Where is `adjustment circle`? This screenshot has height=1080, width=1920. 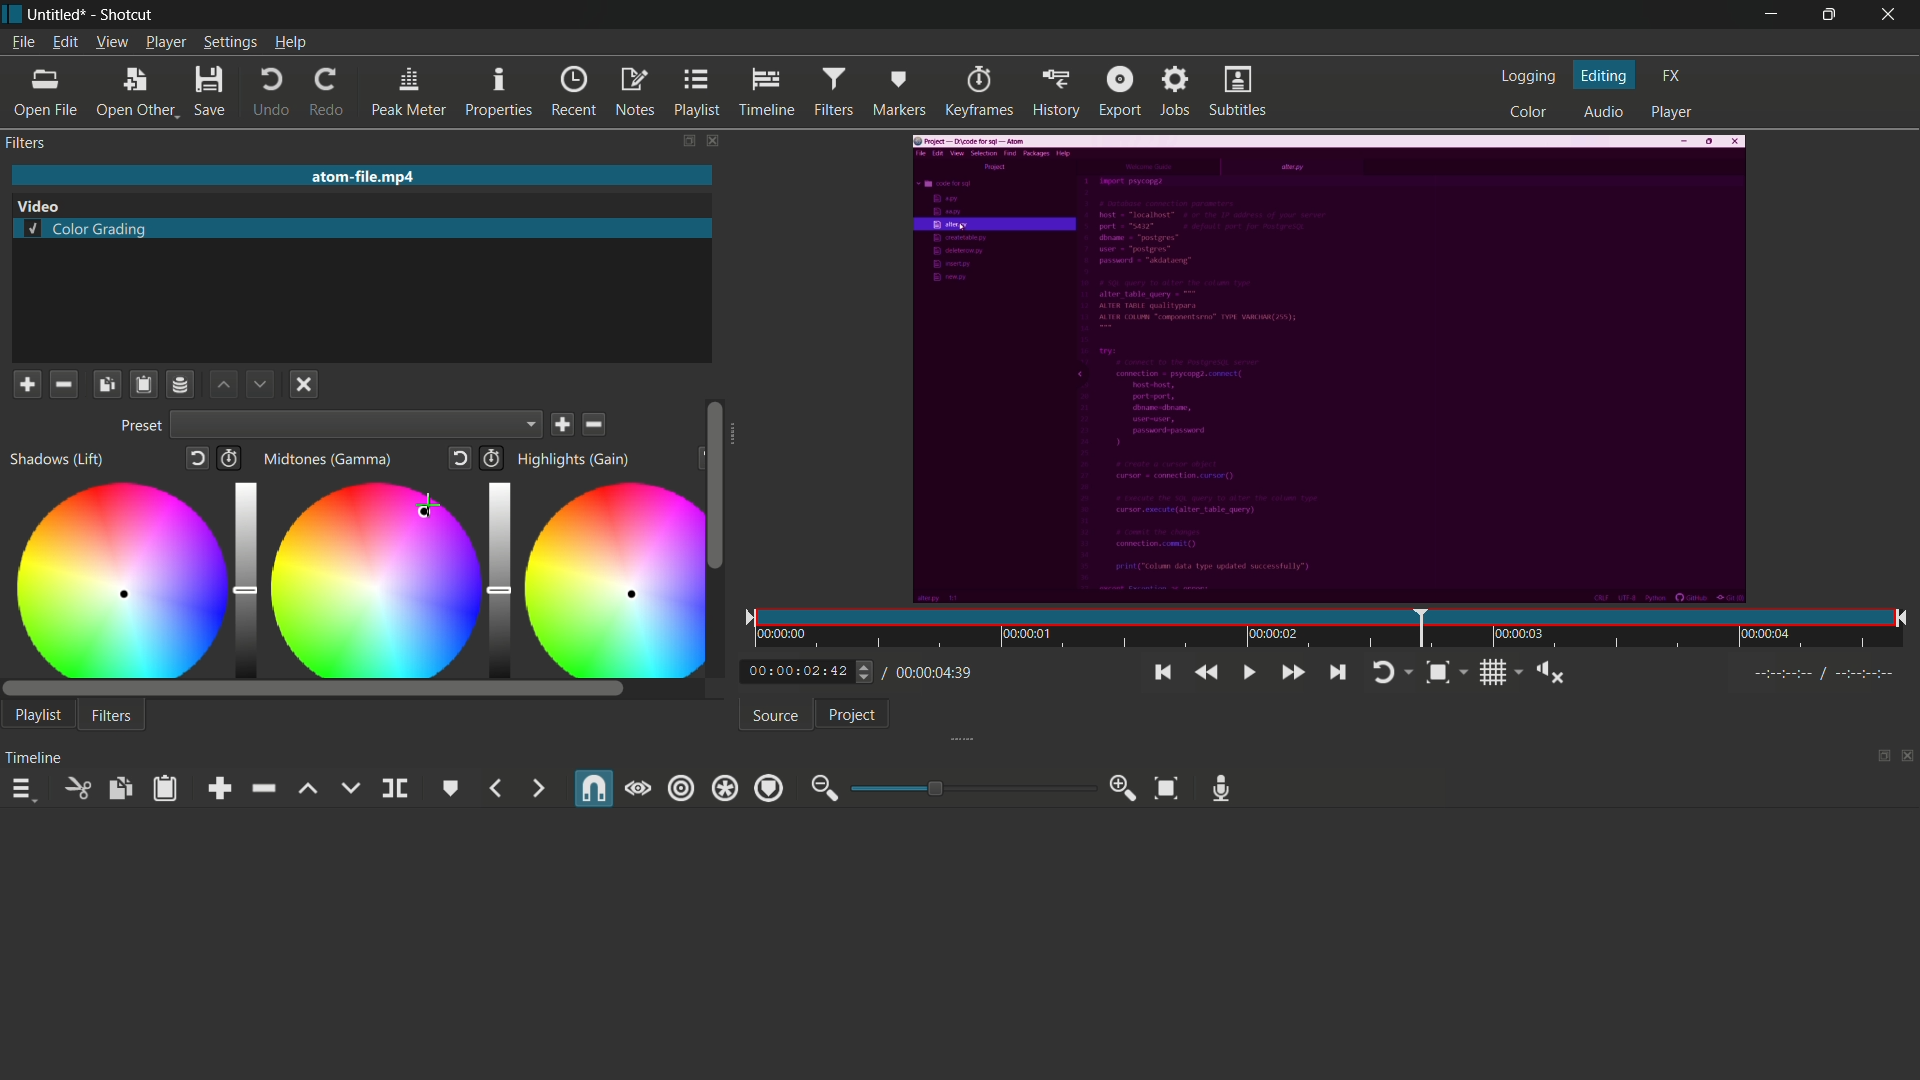 adjustment circle is located at coordinates (116, 579).